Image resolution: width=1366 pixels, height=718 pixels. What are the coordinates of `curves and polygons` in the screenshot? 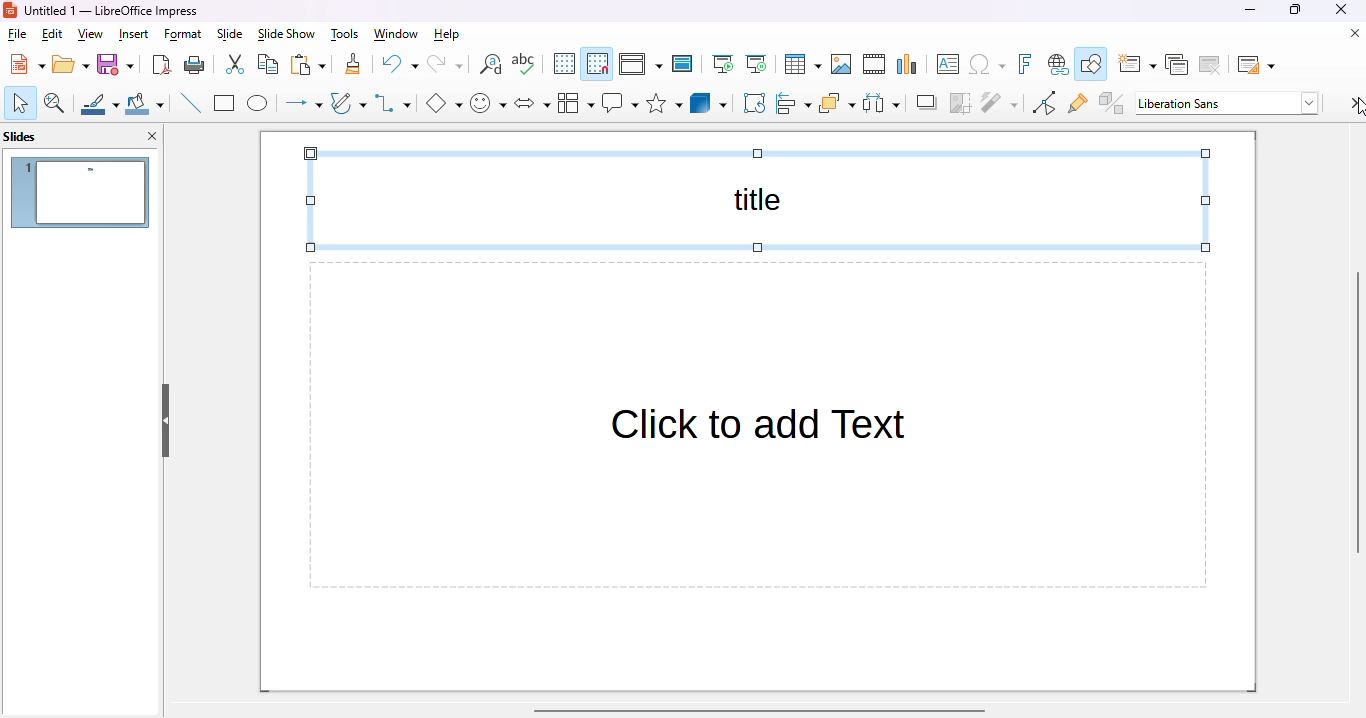 It's located at (348, 103).